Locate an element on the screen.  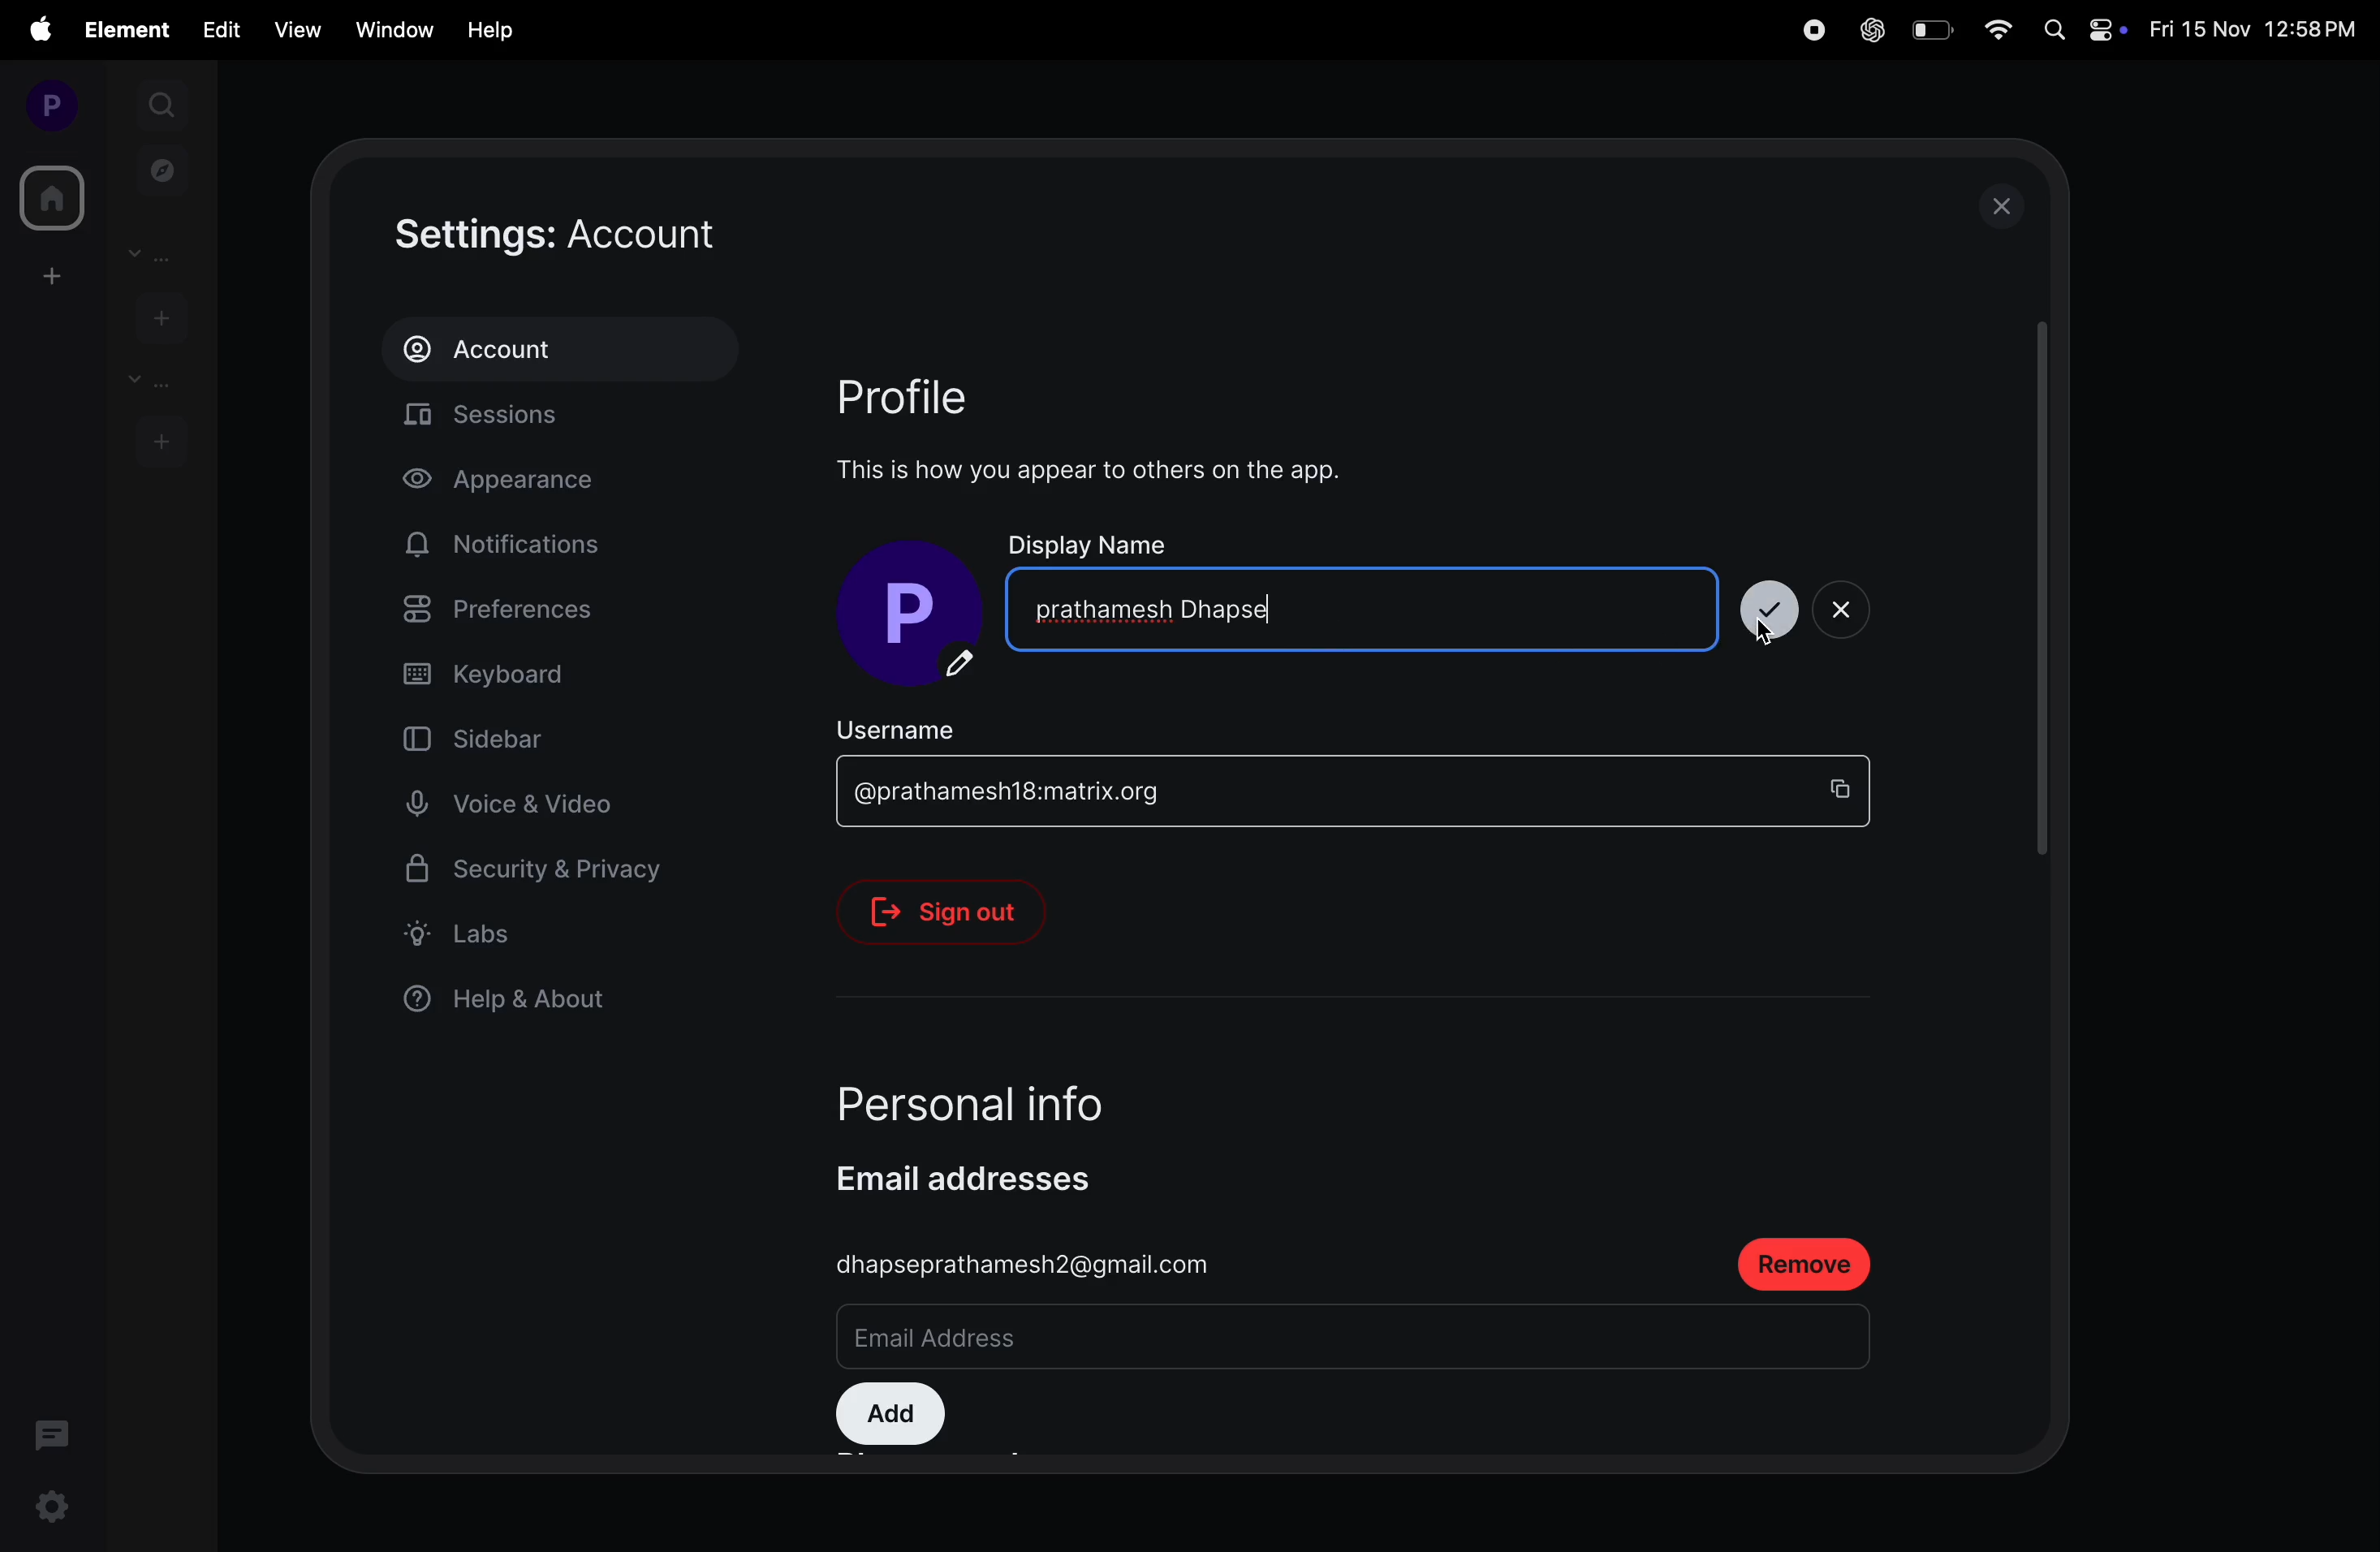
apply is located at coordinates (1774, 606).